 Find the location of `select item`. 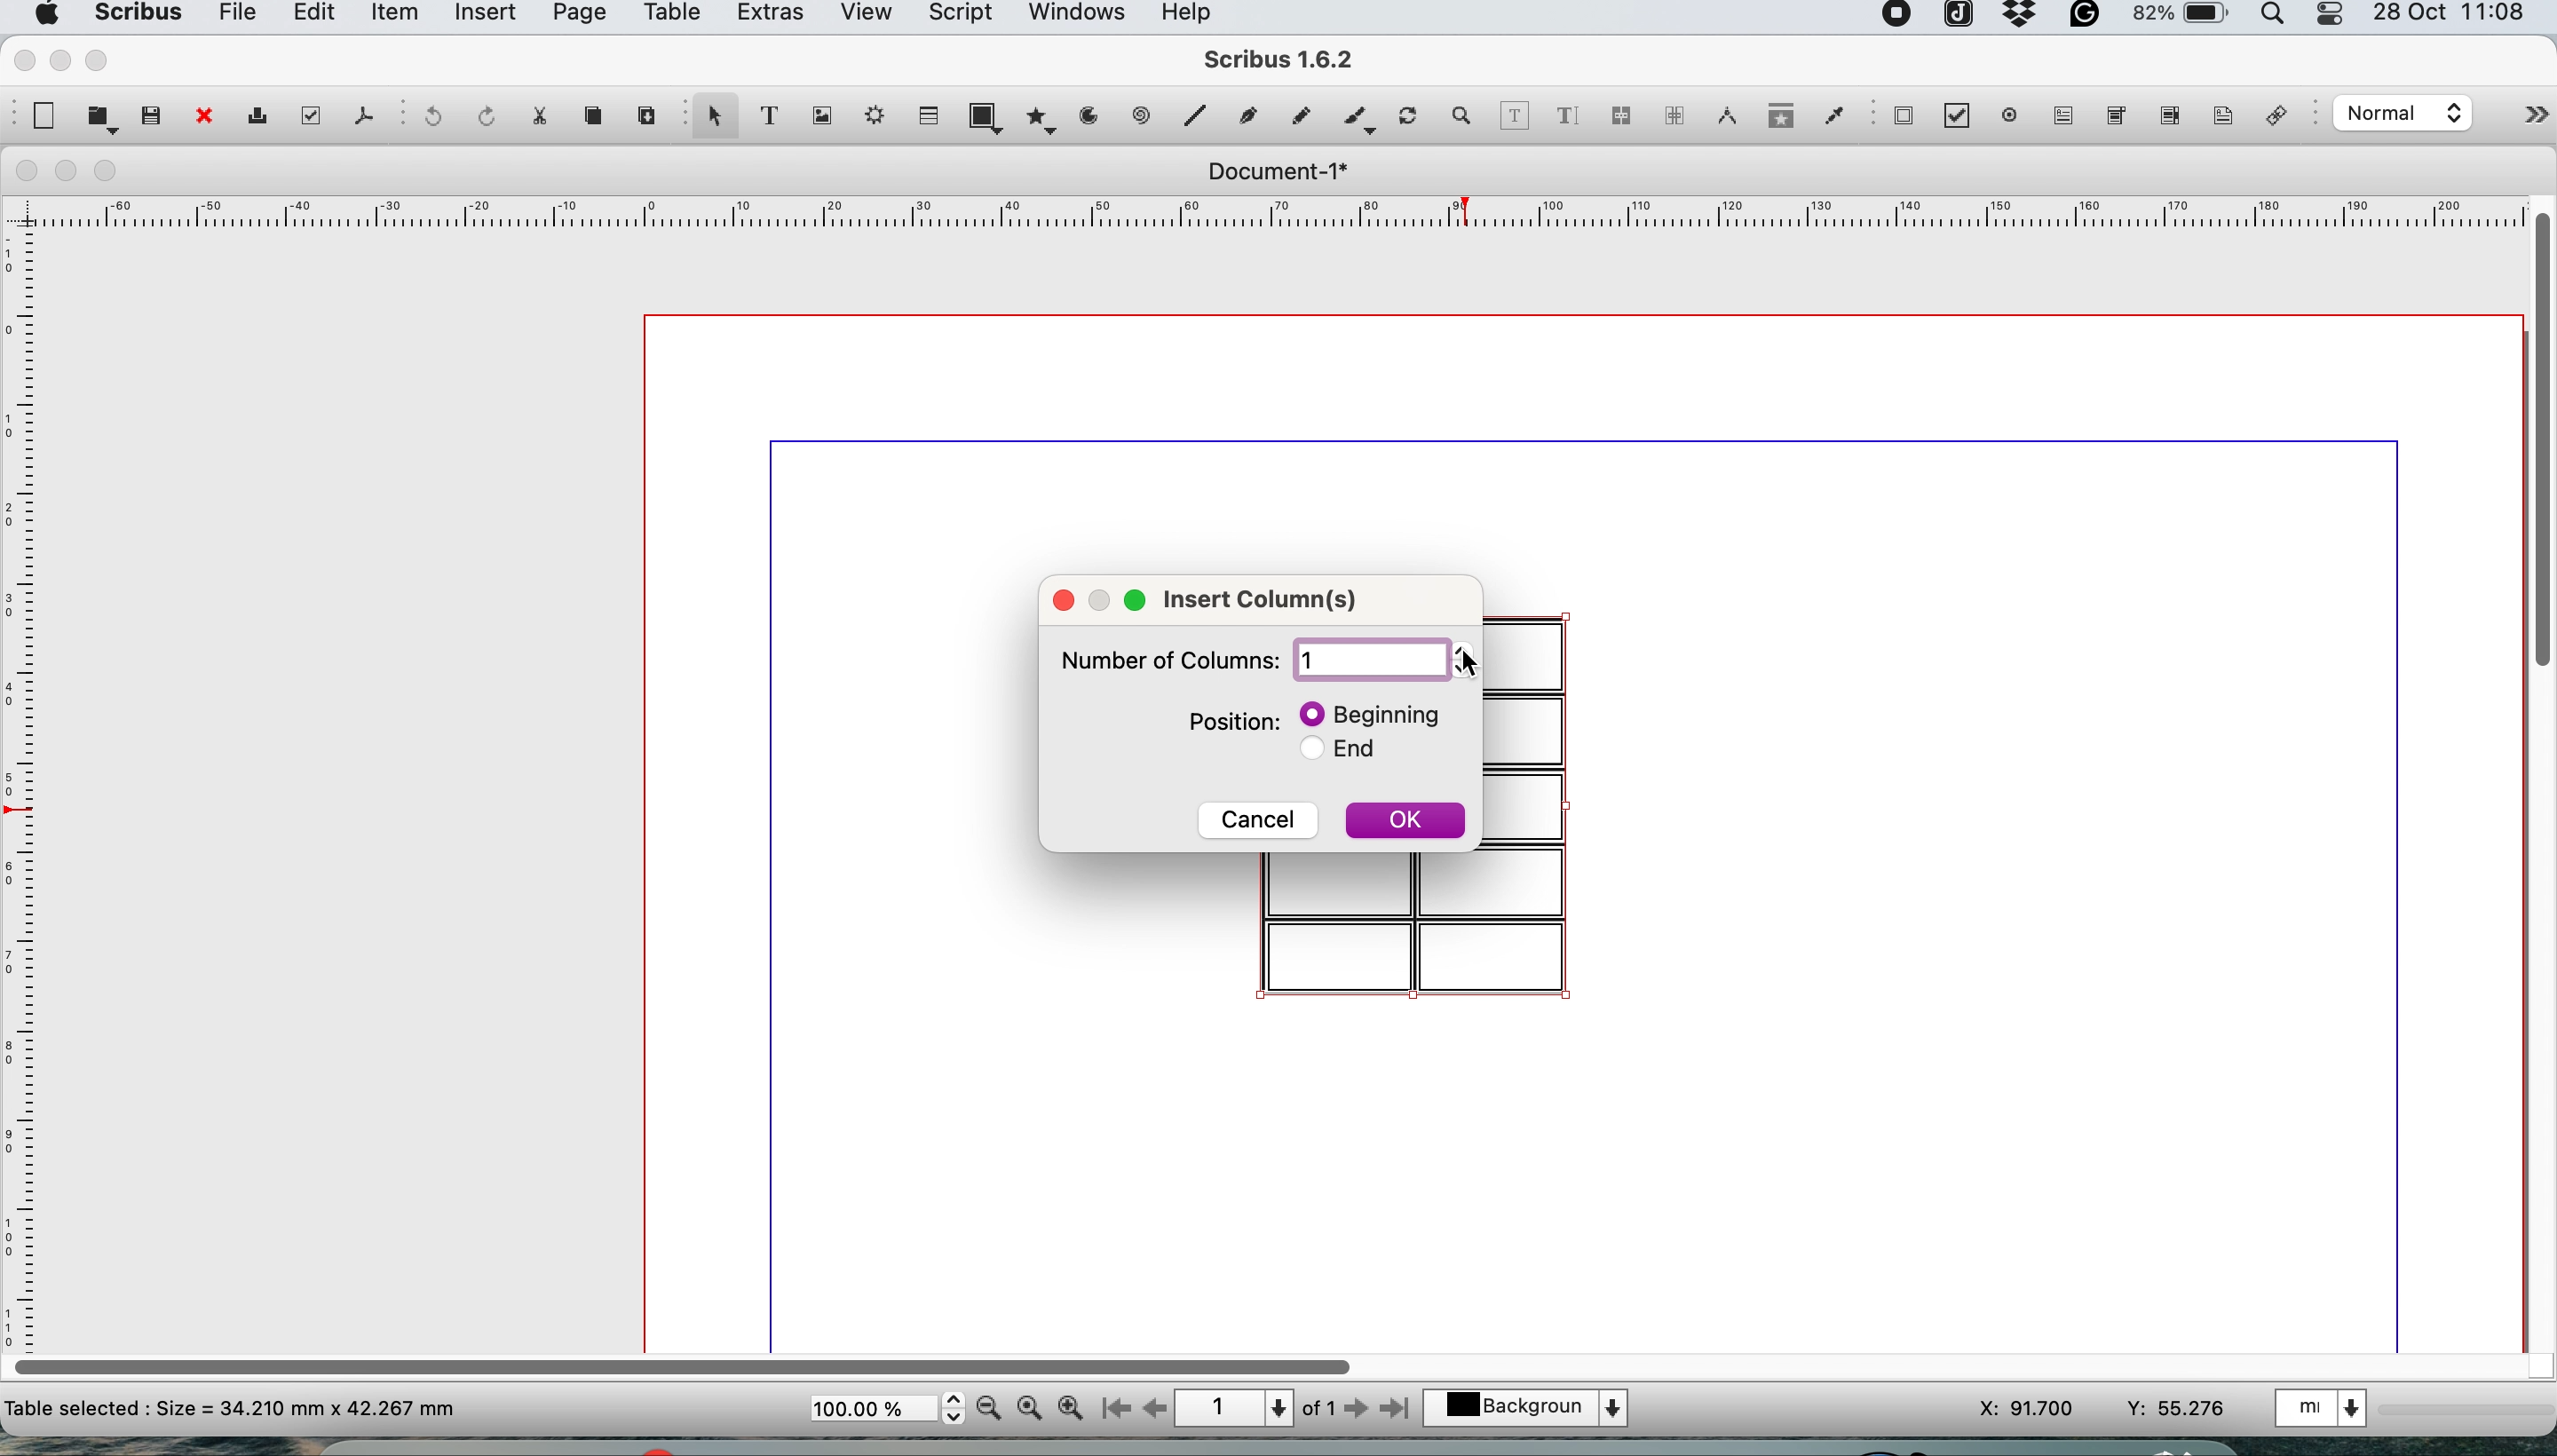

select item is located at coordinates (712, 118).